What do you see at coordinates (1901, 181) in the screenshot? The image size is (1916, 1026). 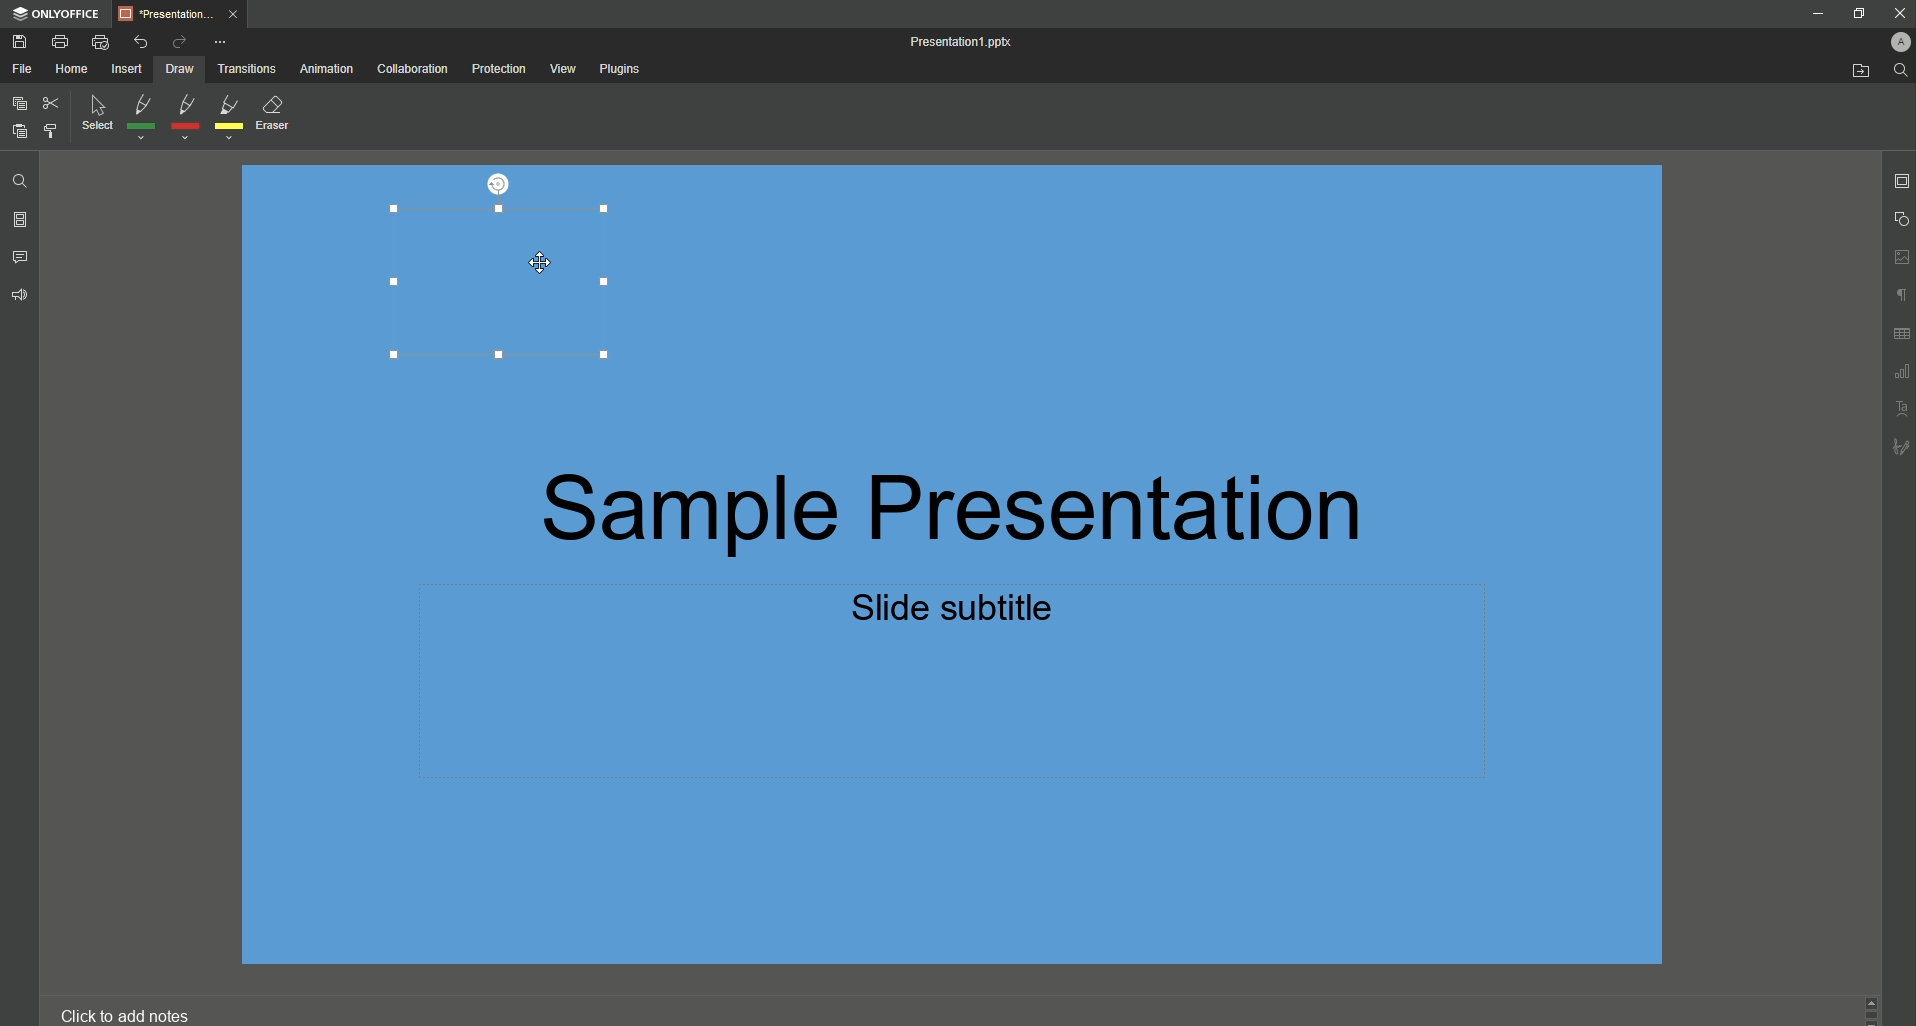 I see `Slide Settings` at bounding box center [1901, 181].